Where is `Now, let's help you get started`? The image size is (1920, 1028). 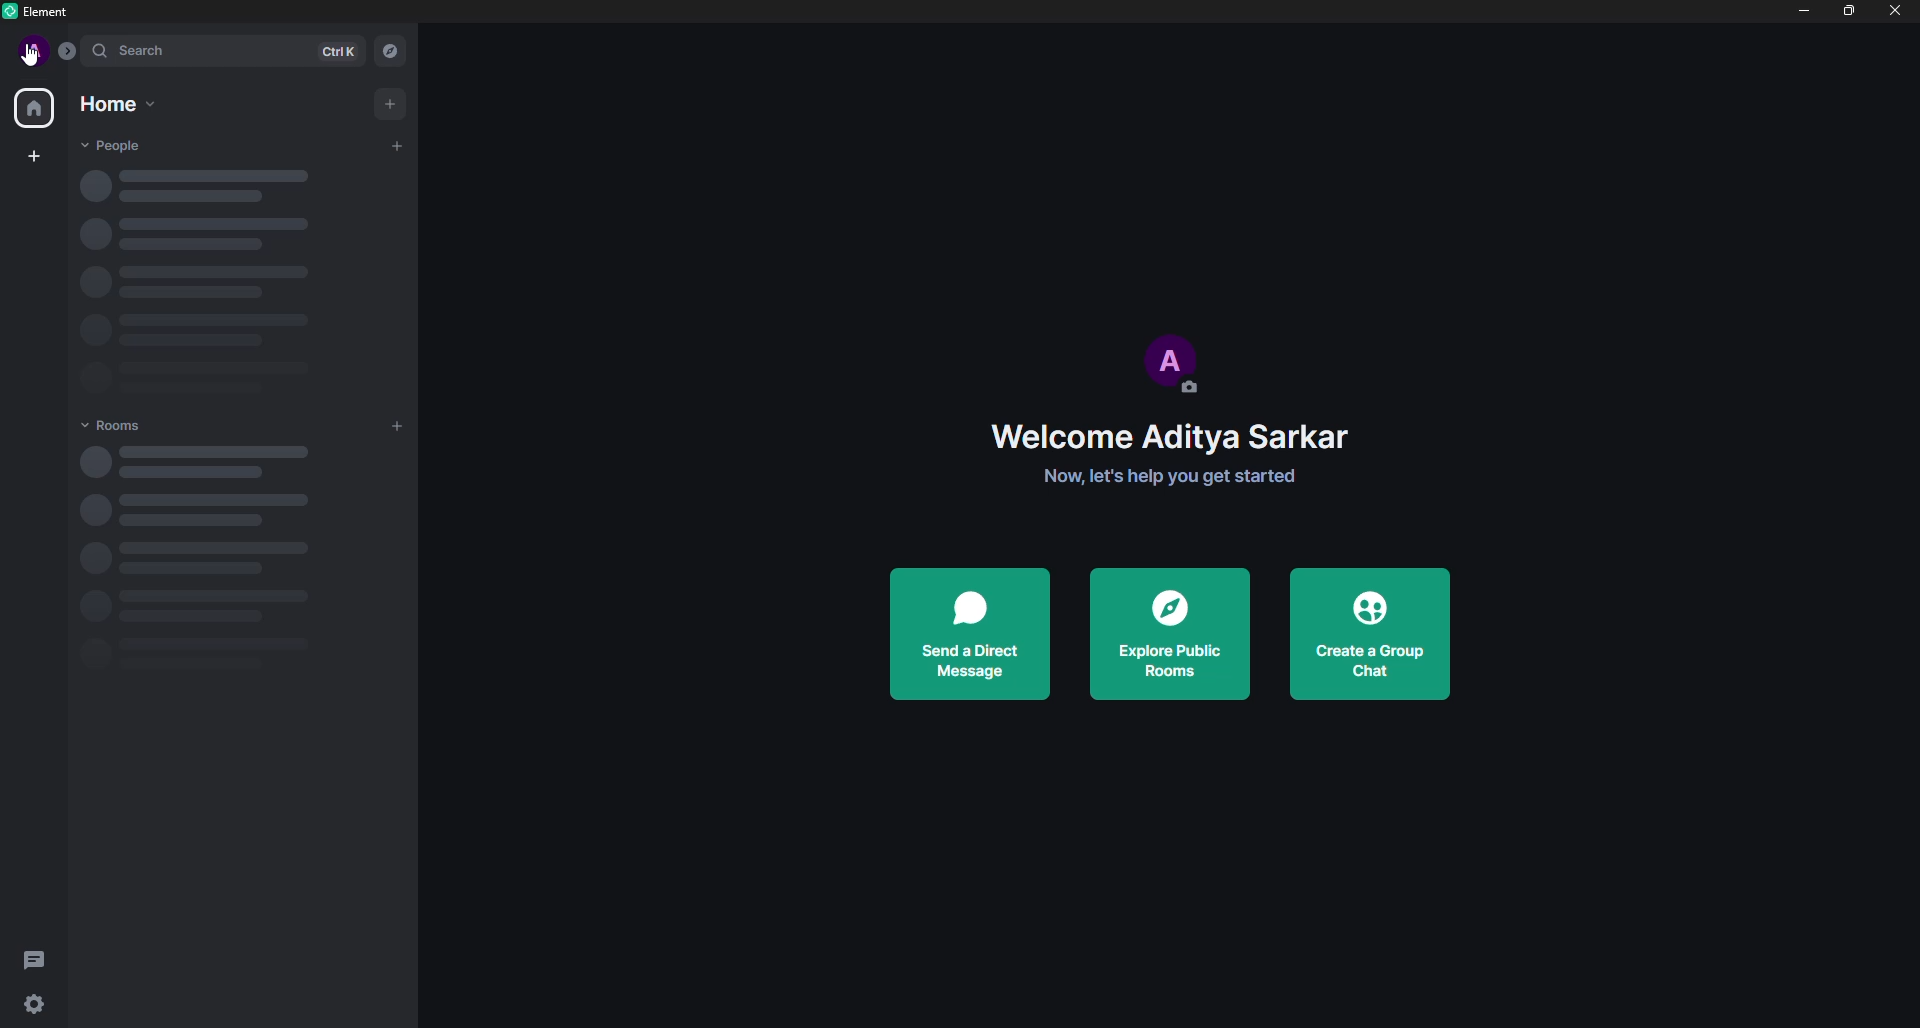 Now, let's help you get started is located at coordinates (1176, 476).